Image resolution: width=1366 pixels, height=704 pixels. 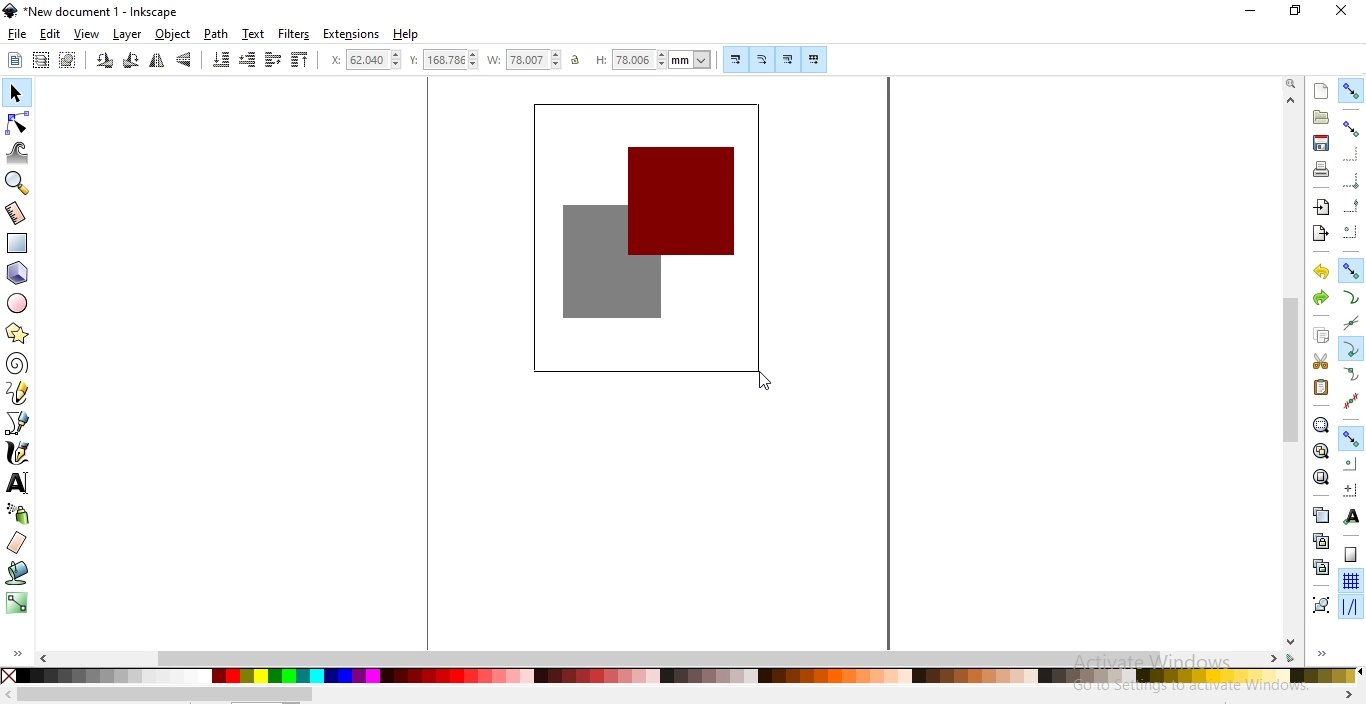 What do you see at coordinates (651, 242) in the screenshot?
I see `shape image` at bounding box center [651, 242].